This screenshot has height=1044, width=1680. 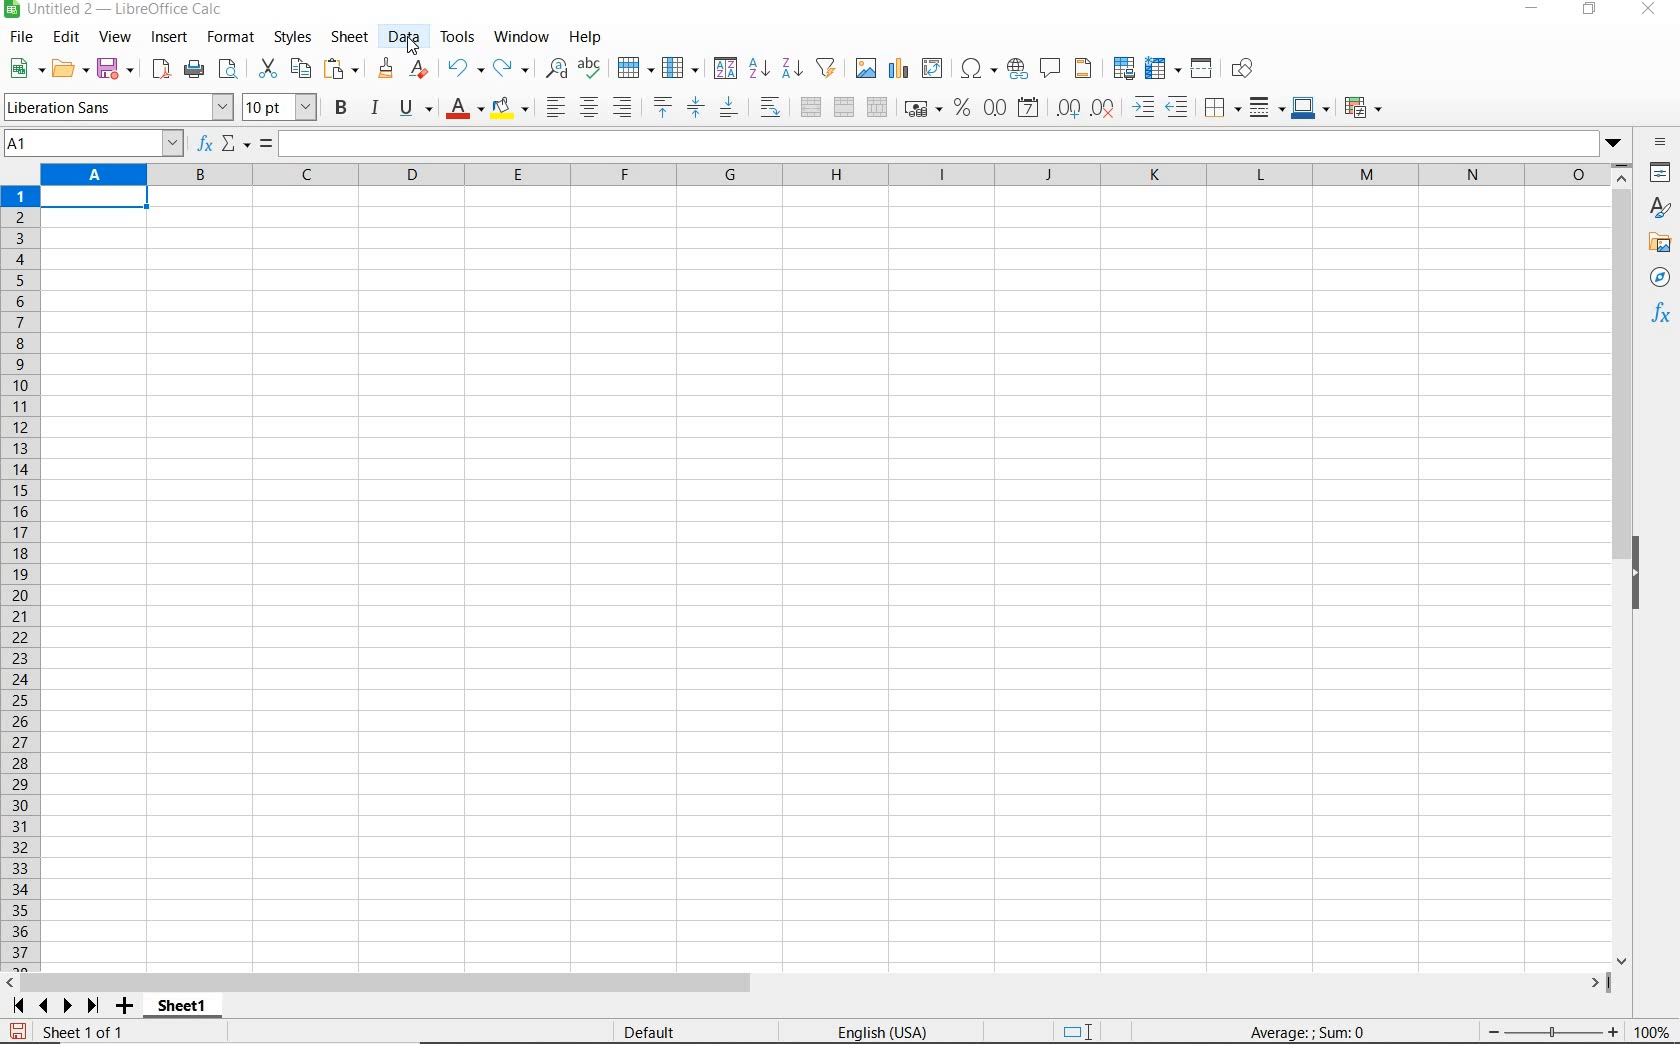 What do you see at coordinates (1051, 69) in the screenshot?
I see `insert comment ` at bounding box center [1051, 69].